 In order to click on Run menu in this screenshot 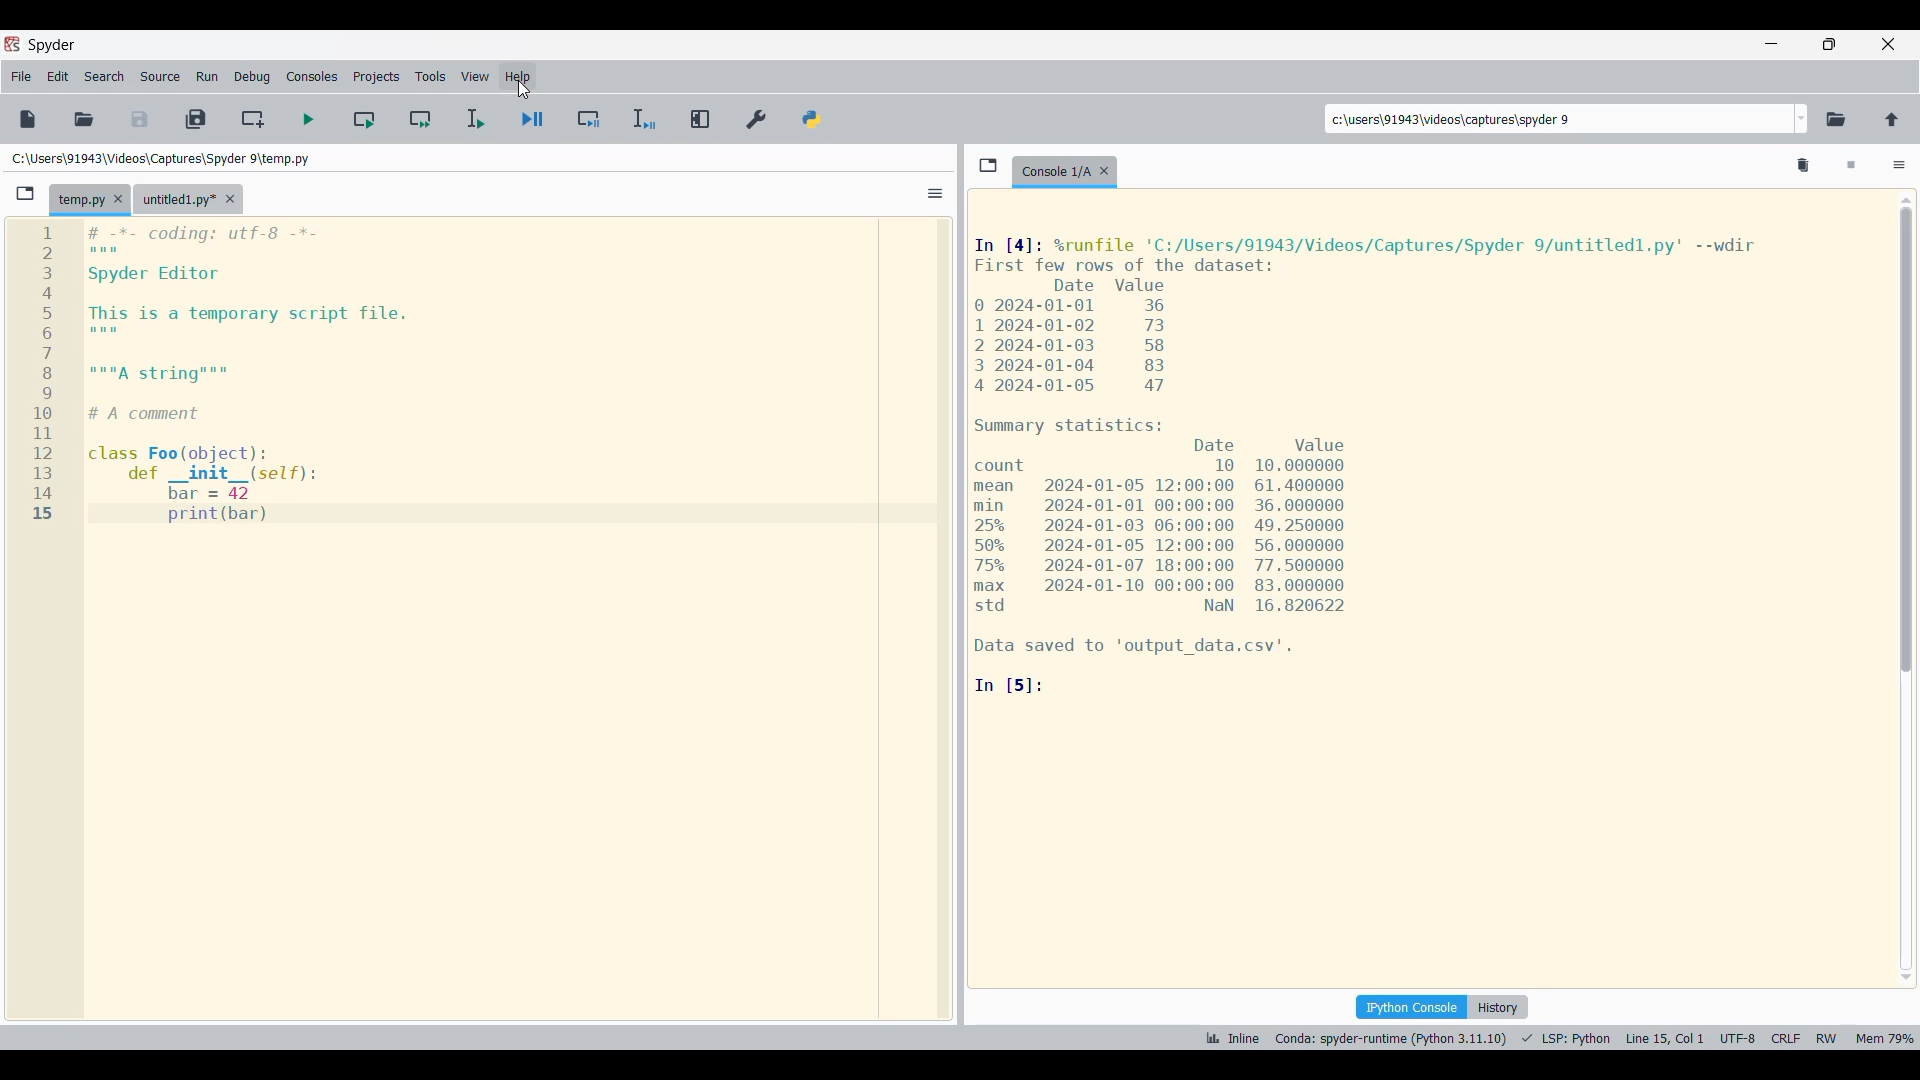, I will do `click(207, 76)`.